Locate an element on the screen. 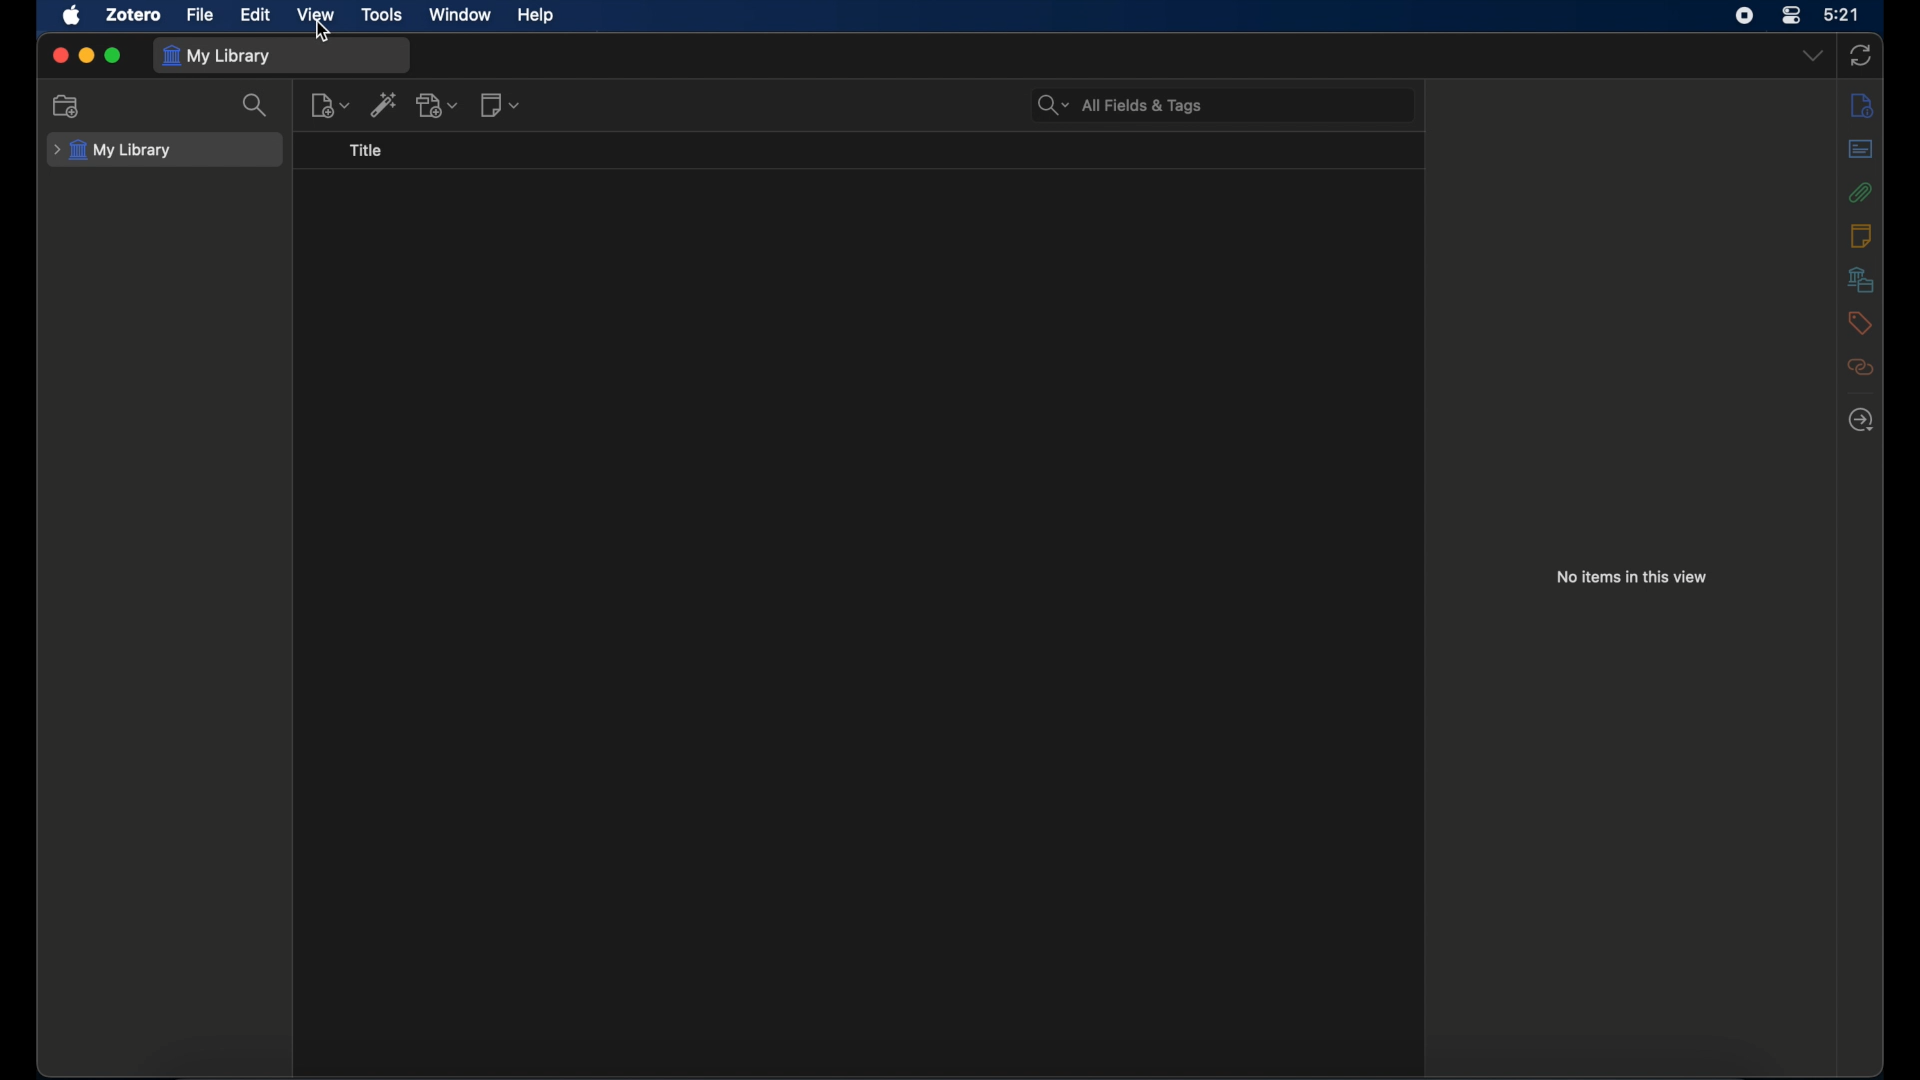 The height and width of the screenshot is (1080, 1920). dropdown is located at coordinates (1811, 56).